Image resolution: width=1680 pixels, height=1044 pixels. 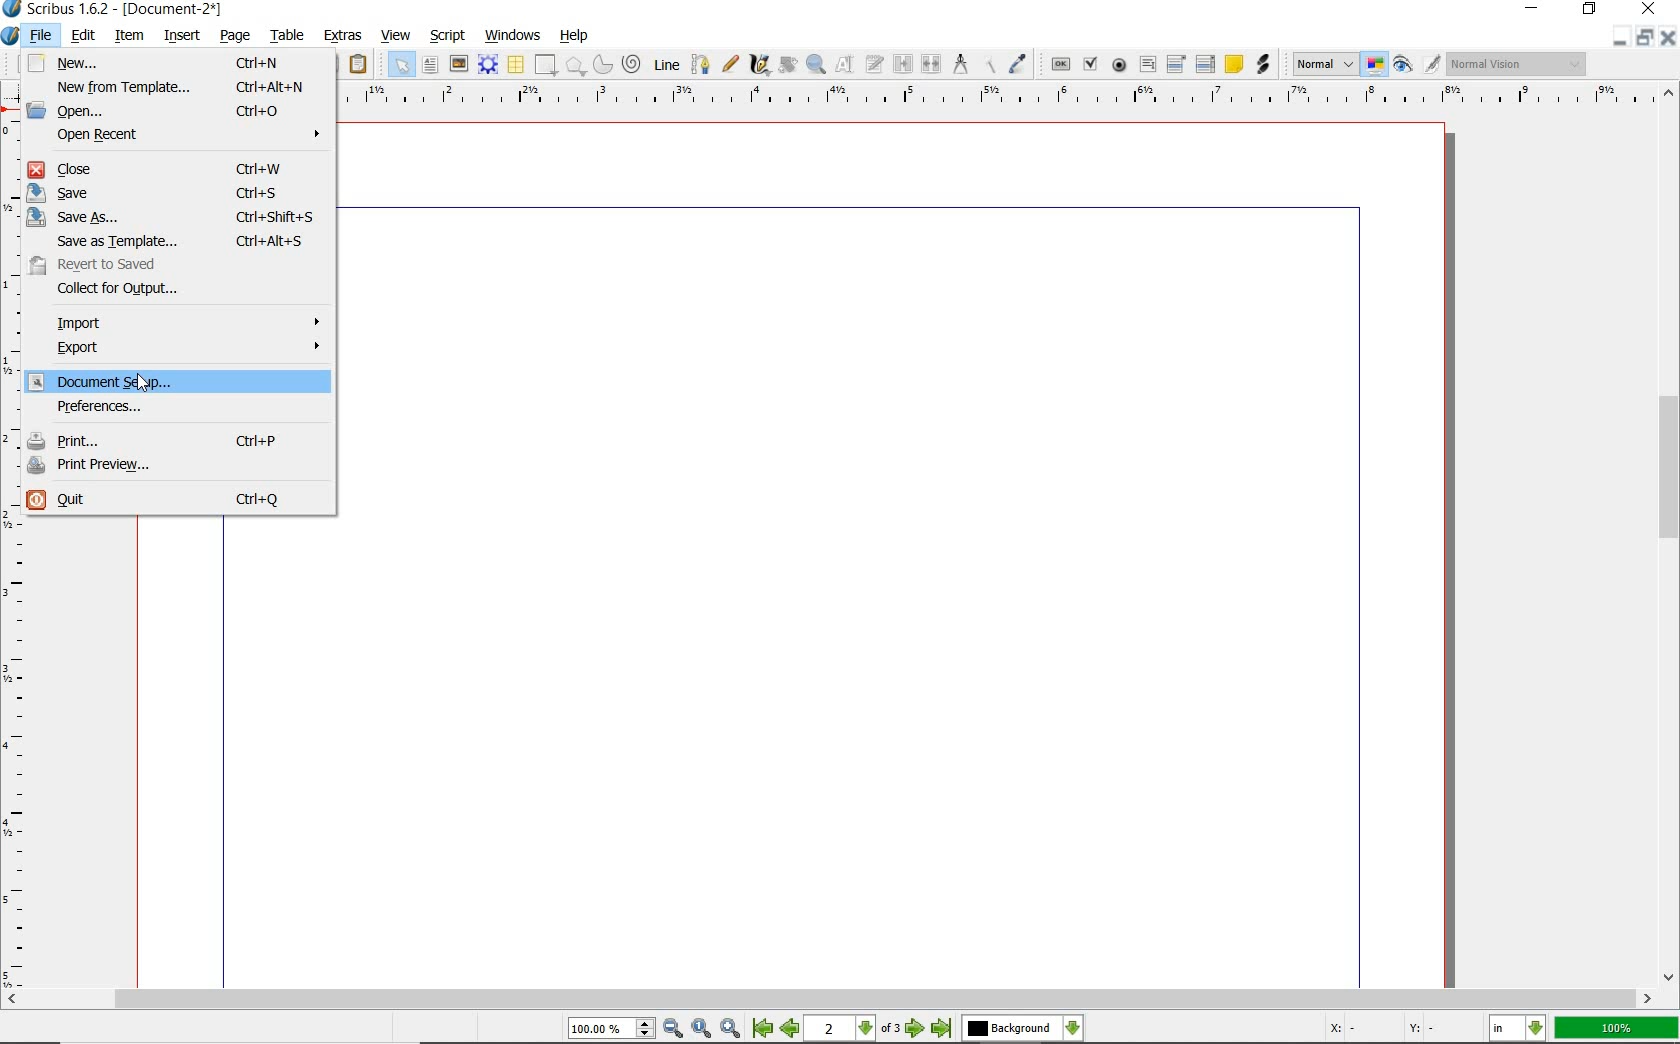 What do you see at coordinates (731, 65) in the screenshot?
I see `freehand line` at bounding box center [731, 65].